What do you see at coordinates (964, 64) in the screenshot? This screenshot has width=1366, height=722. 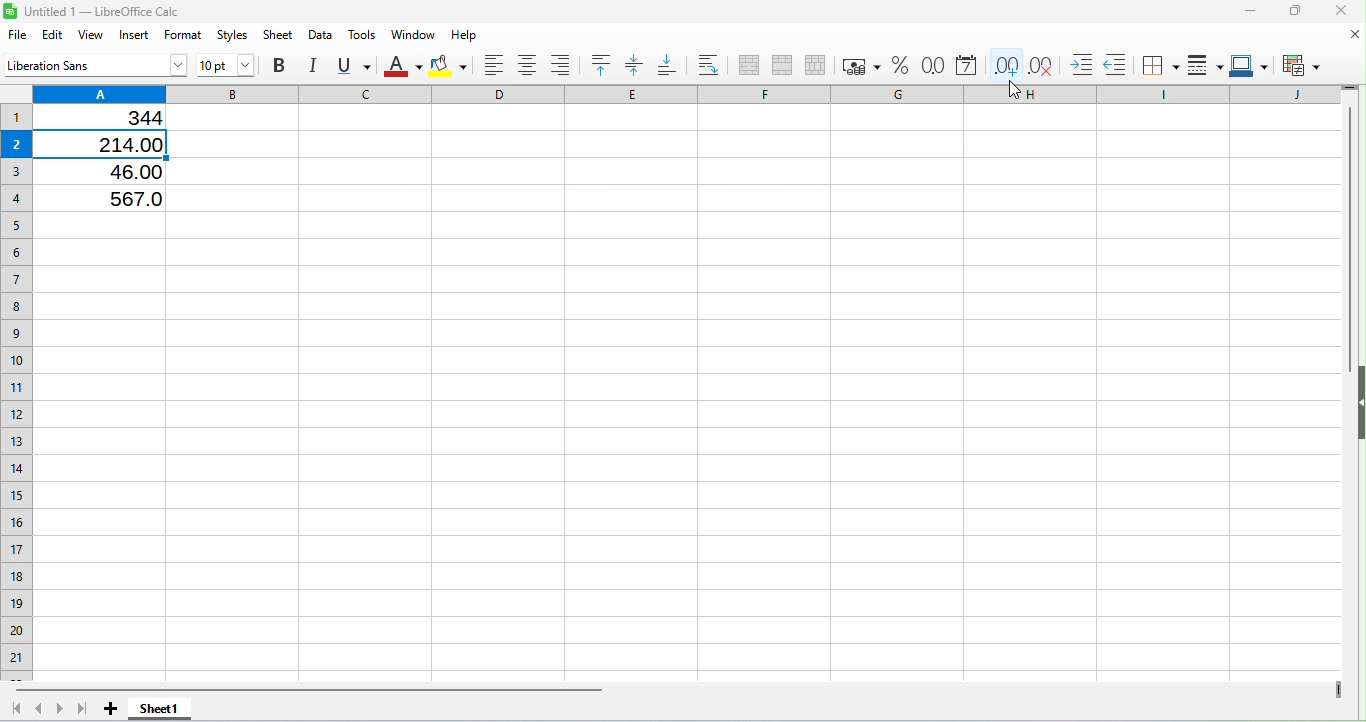 I see `Format as date` at bounding box center [964, 64].